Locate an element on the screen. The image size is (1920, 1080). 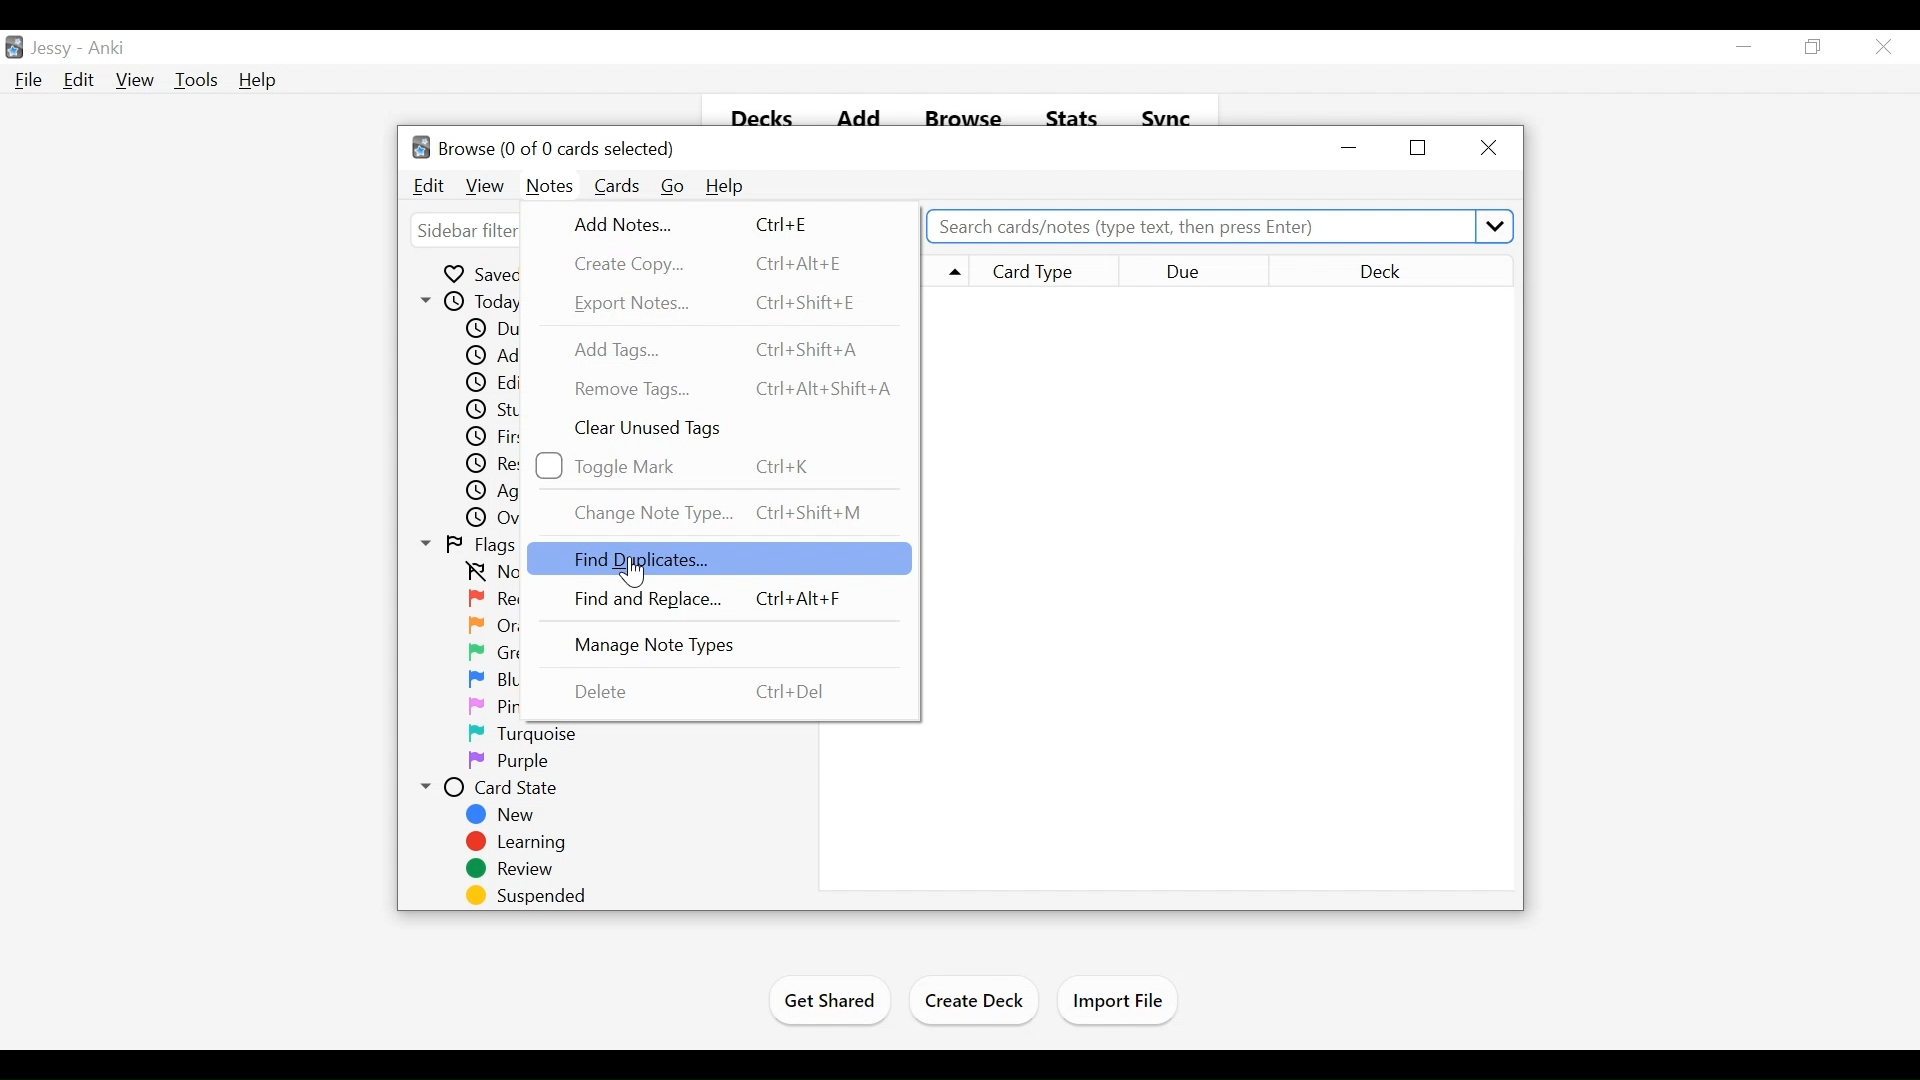
Due is located at coordinates (1196, 270).